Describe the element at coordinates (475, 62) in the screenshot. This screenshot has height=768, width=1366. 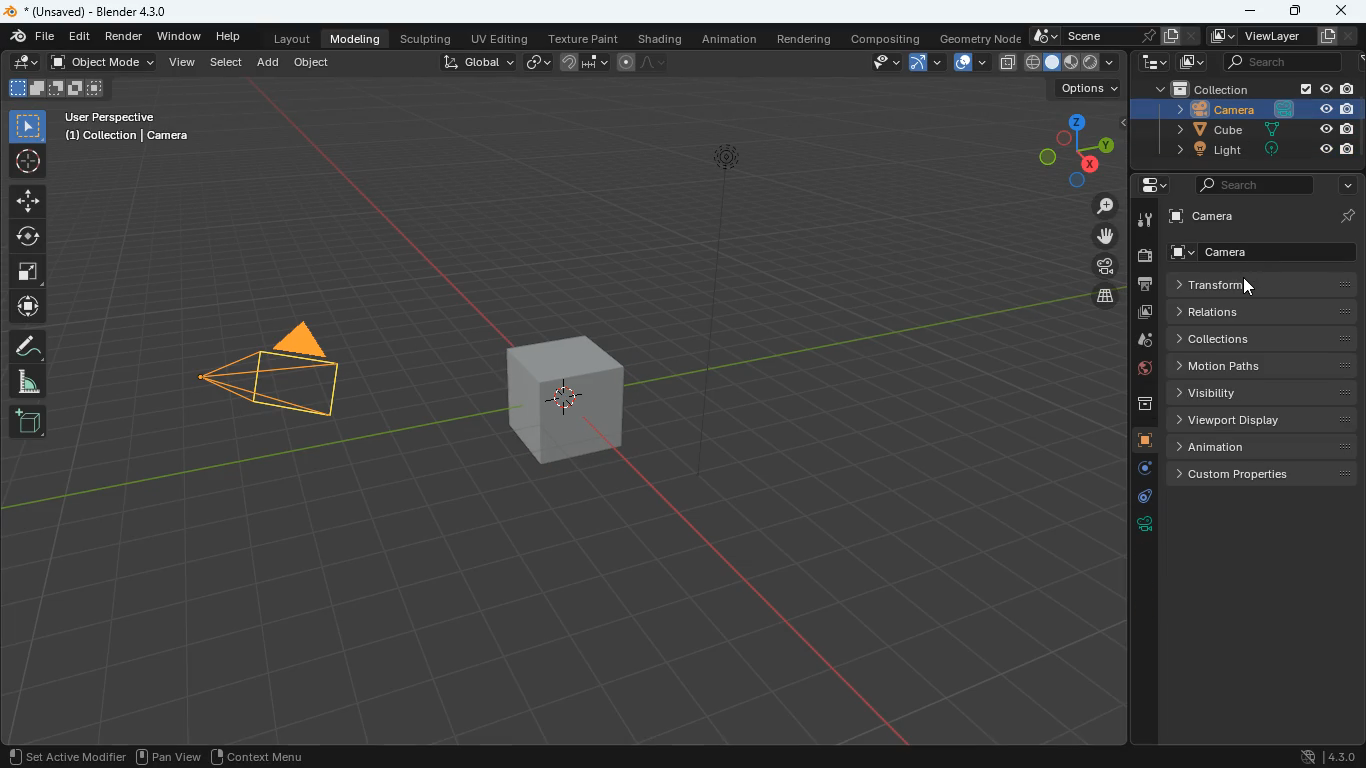
I see `global` at that location.